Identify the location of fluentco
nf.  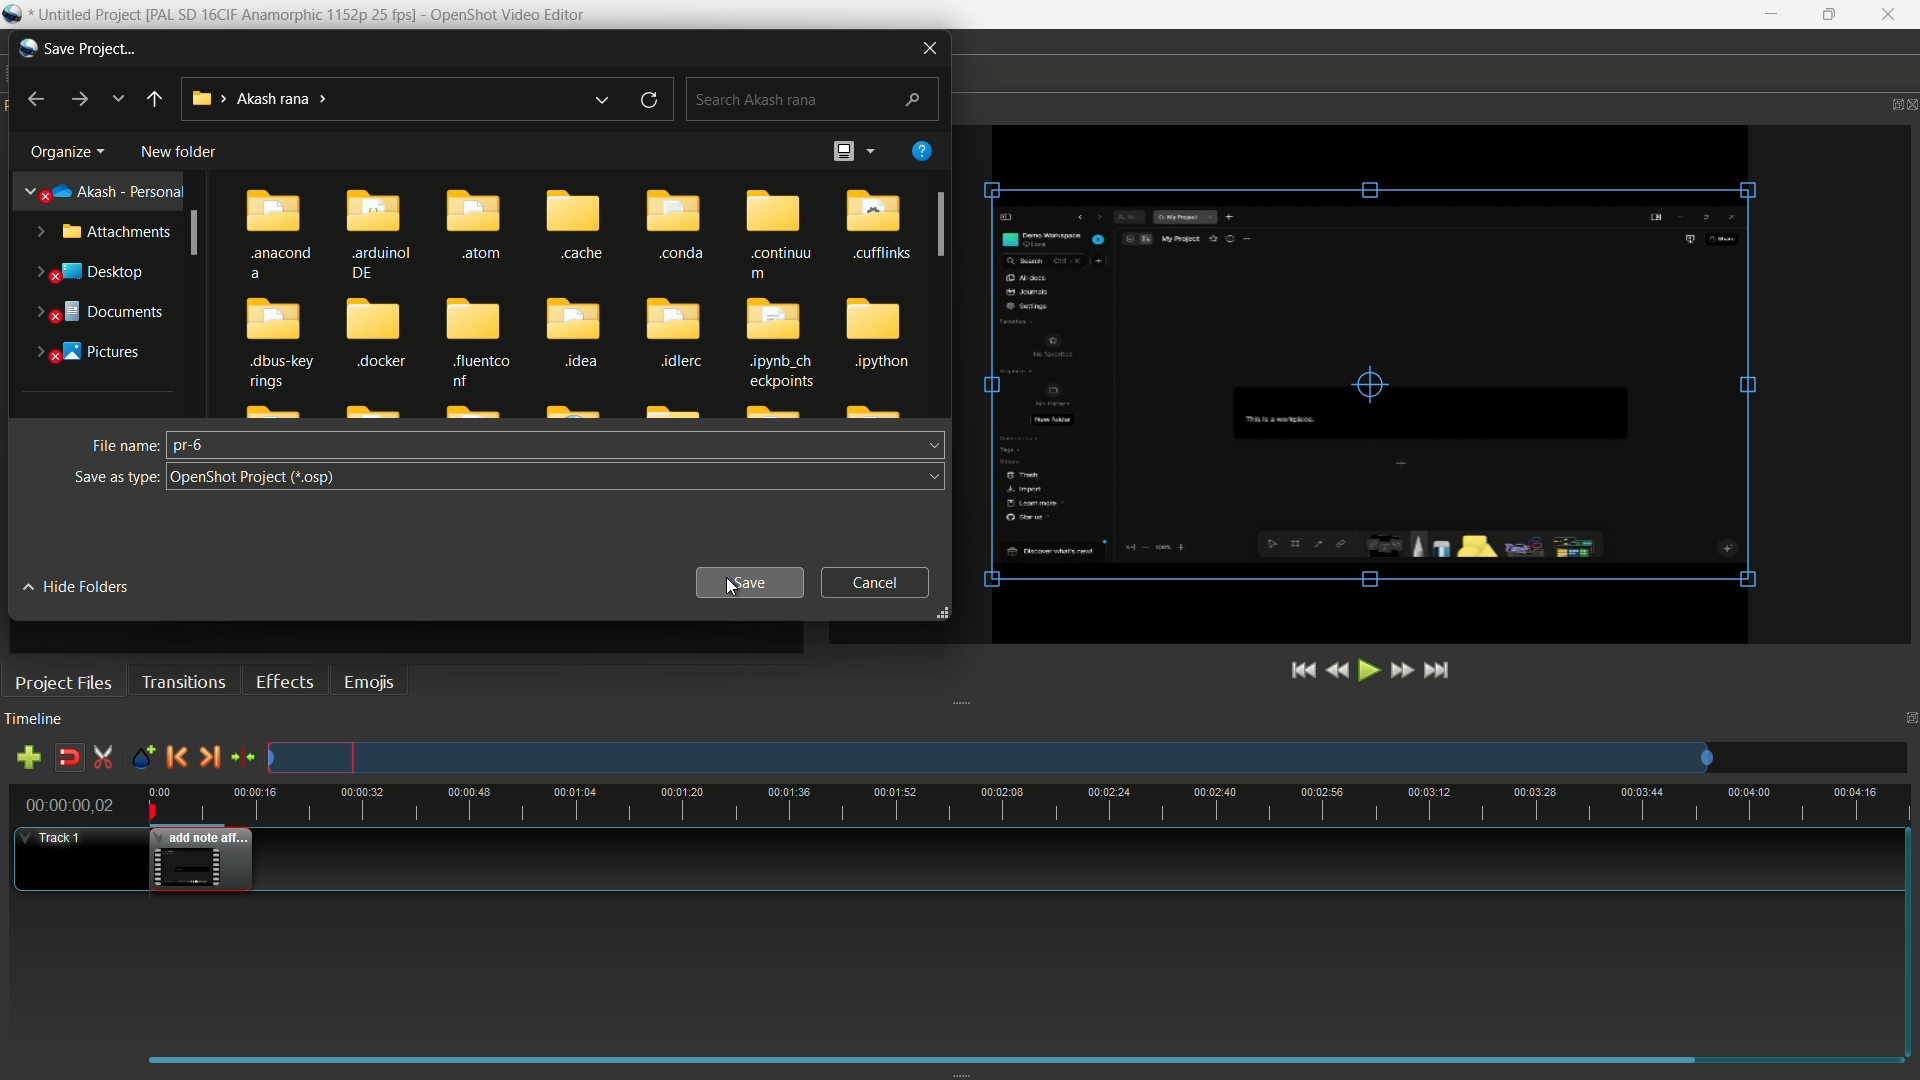
(483, 343).